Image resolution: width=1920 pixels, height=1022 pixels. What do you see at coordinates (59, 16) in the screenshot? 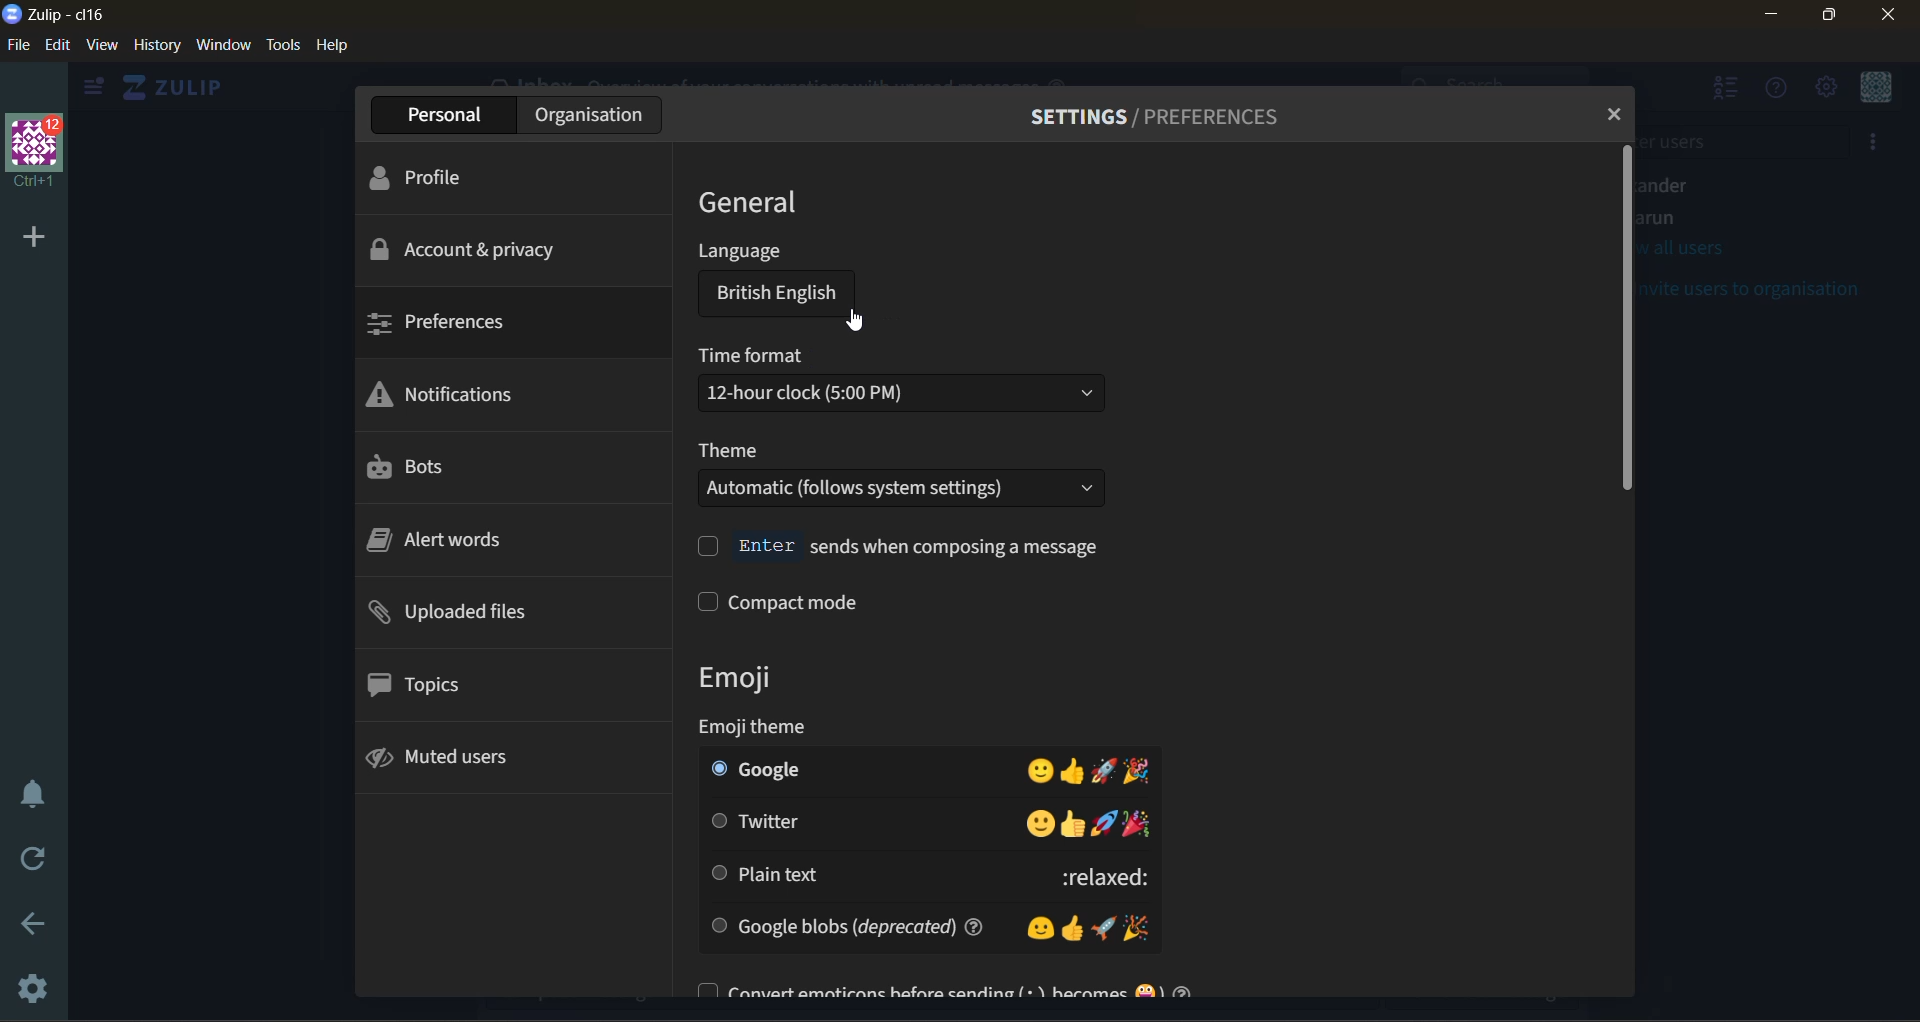
I see `app name and organisation name` at bounding box center [59, 16].